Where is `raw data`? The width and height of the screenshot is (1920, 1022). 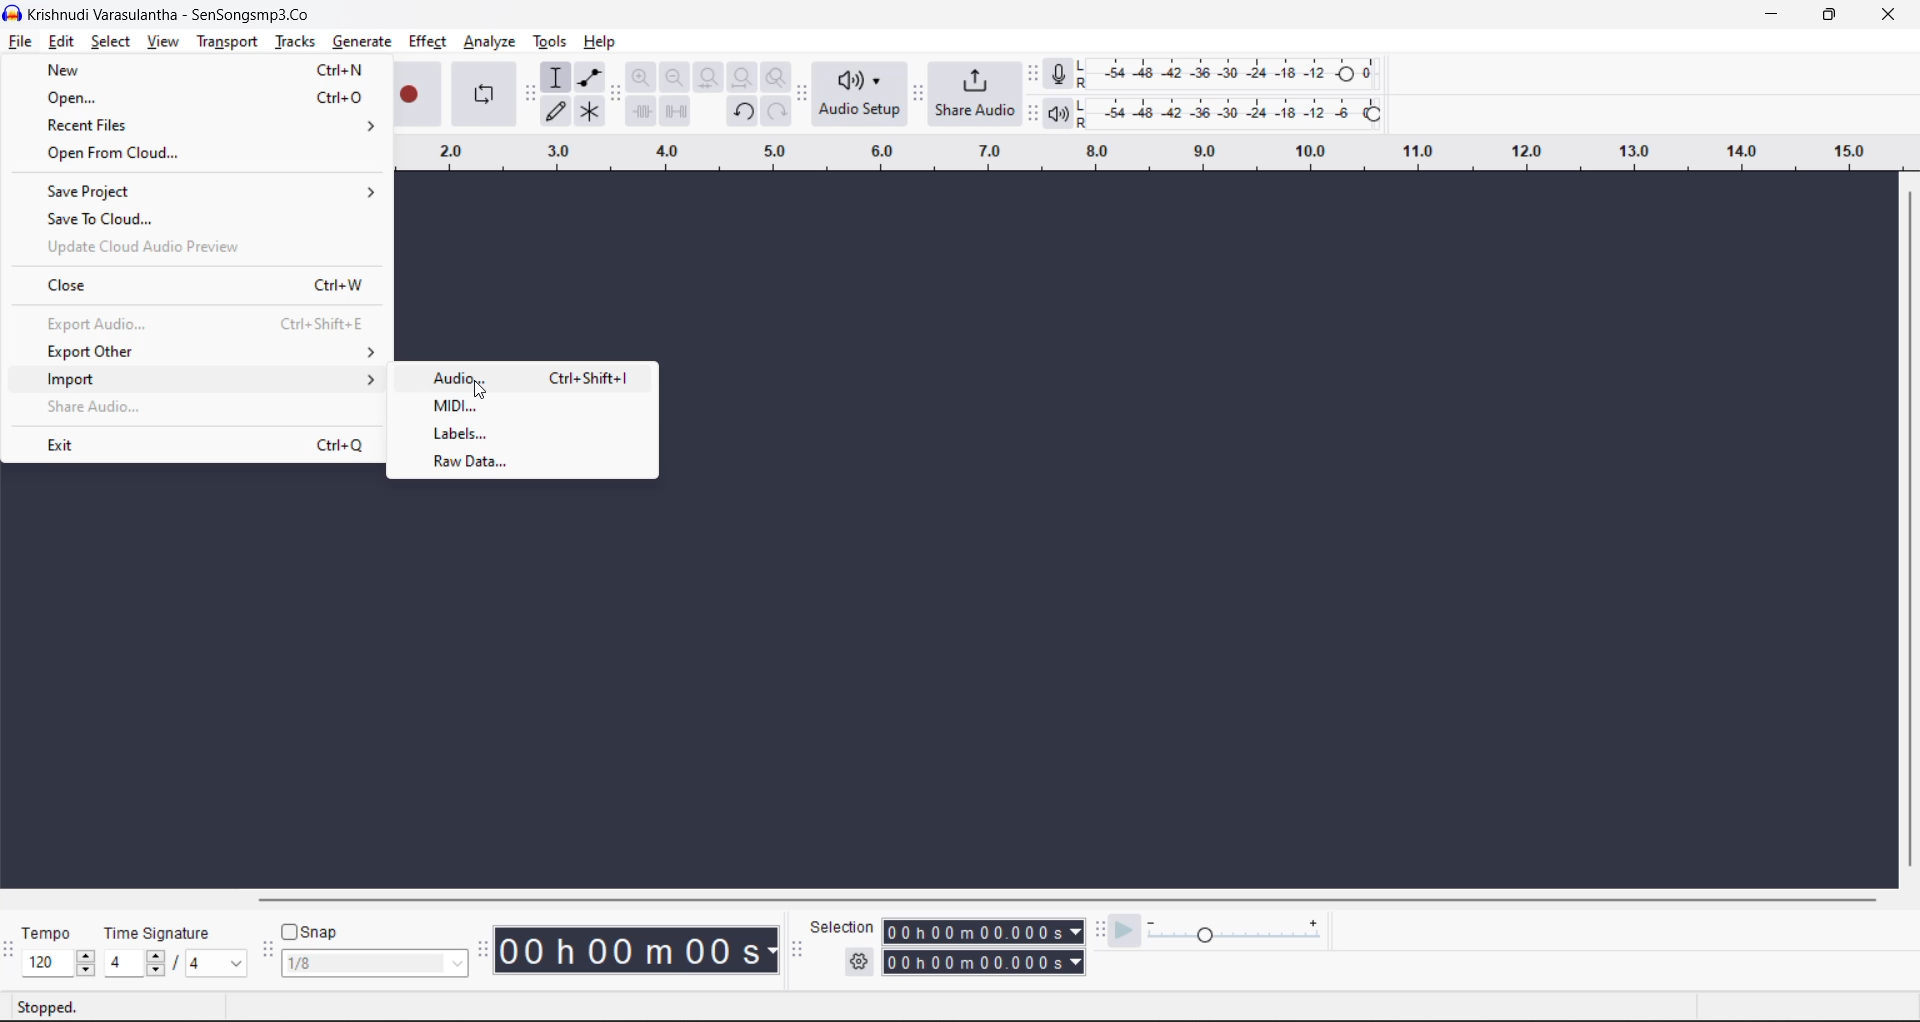 raw data is located at coordinates (531, 461).